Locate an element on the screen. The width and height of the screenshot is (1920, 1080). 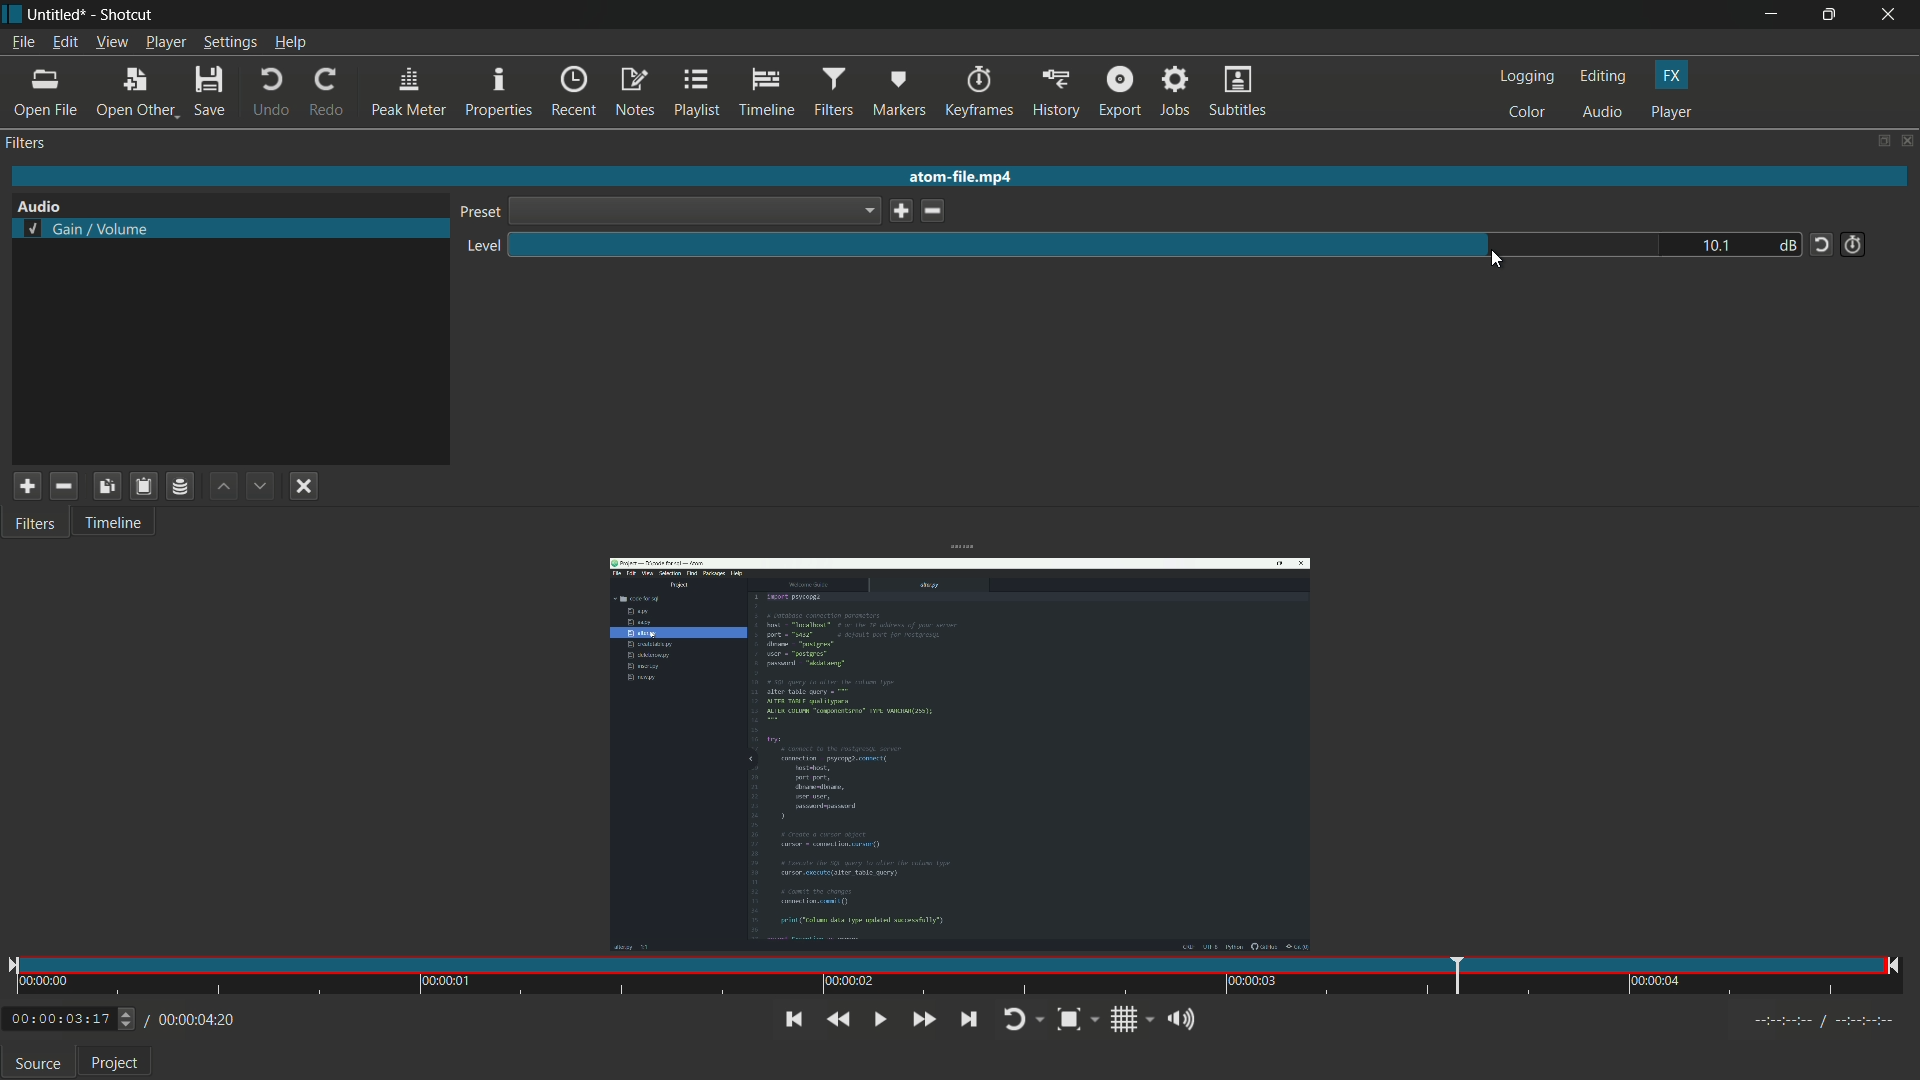
logging is located at coordinates (1526, 76).